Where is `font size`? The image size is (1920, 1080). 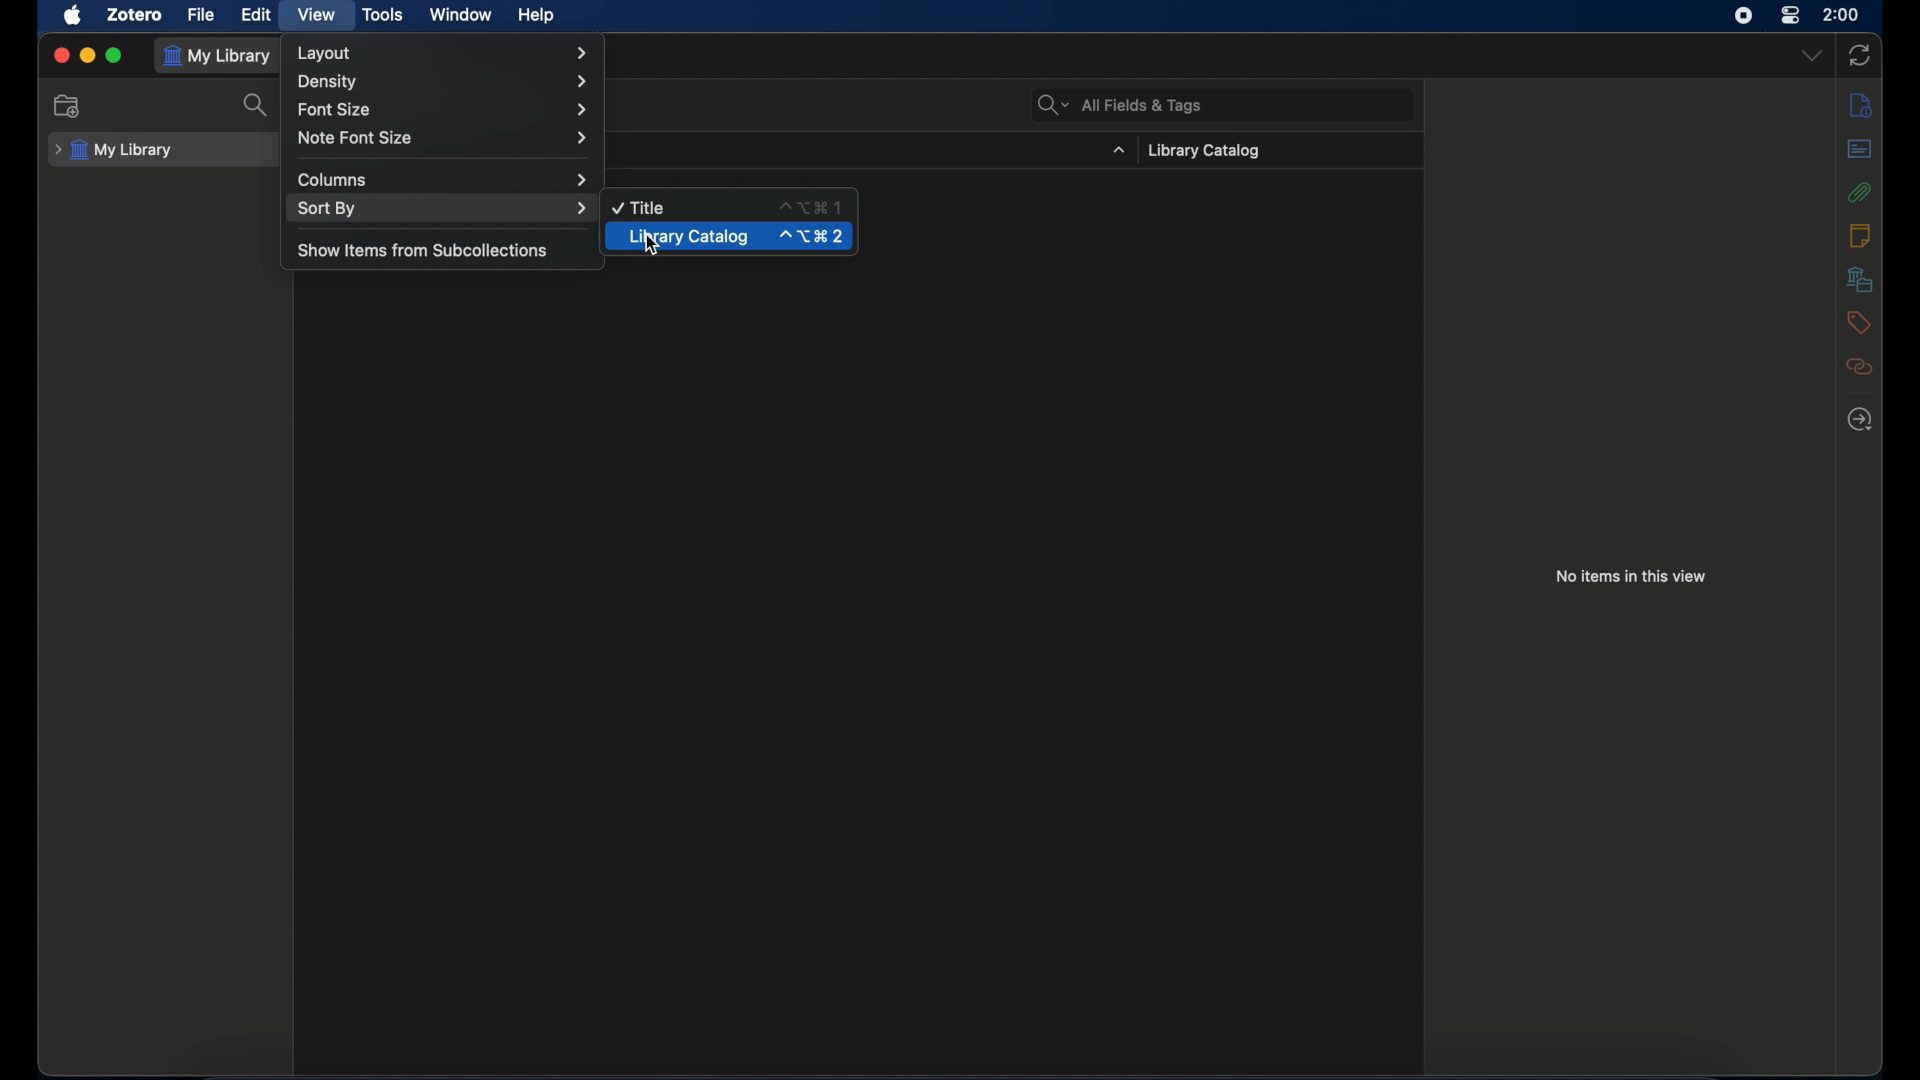 font size is located at coordinates (444, 109).